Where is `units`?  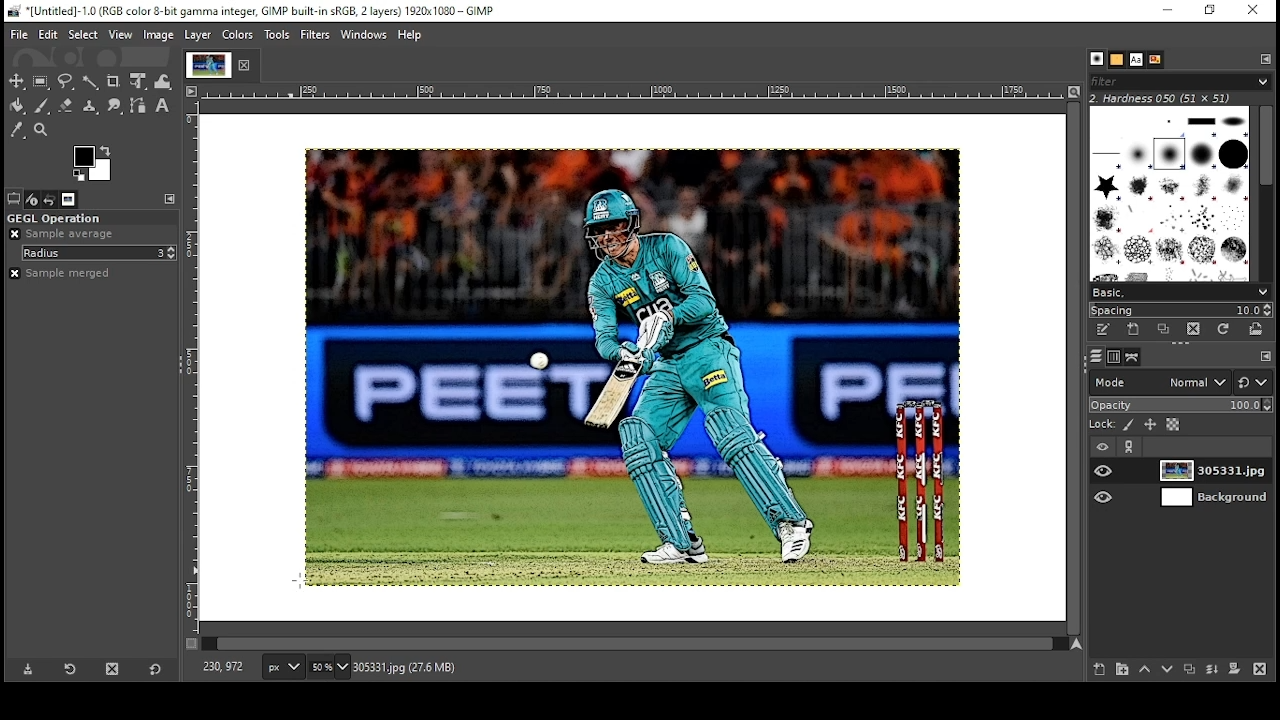
units is located at coordinates (283, 666).